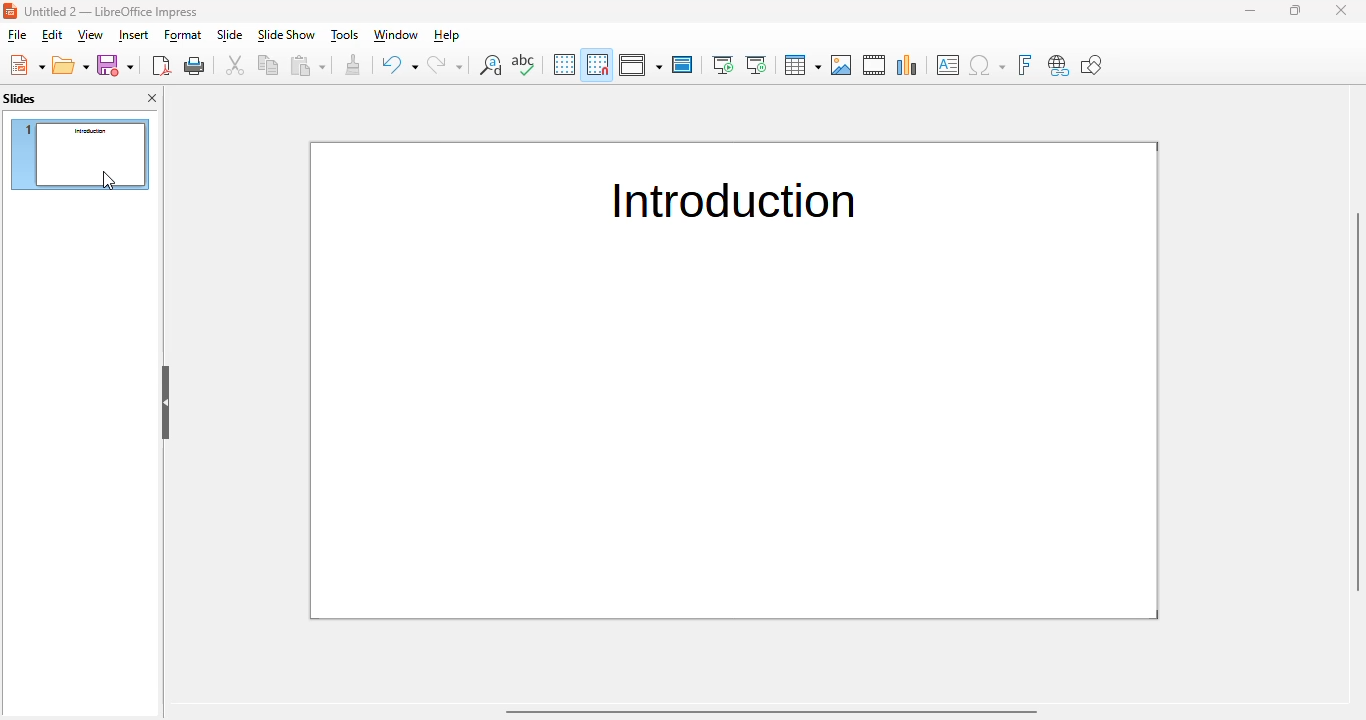 The width and height of the screenshot is (1366, 720). I want to click on snap to grid, so click(598, 64).